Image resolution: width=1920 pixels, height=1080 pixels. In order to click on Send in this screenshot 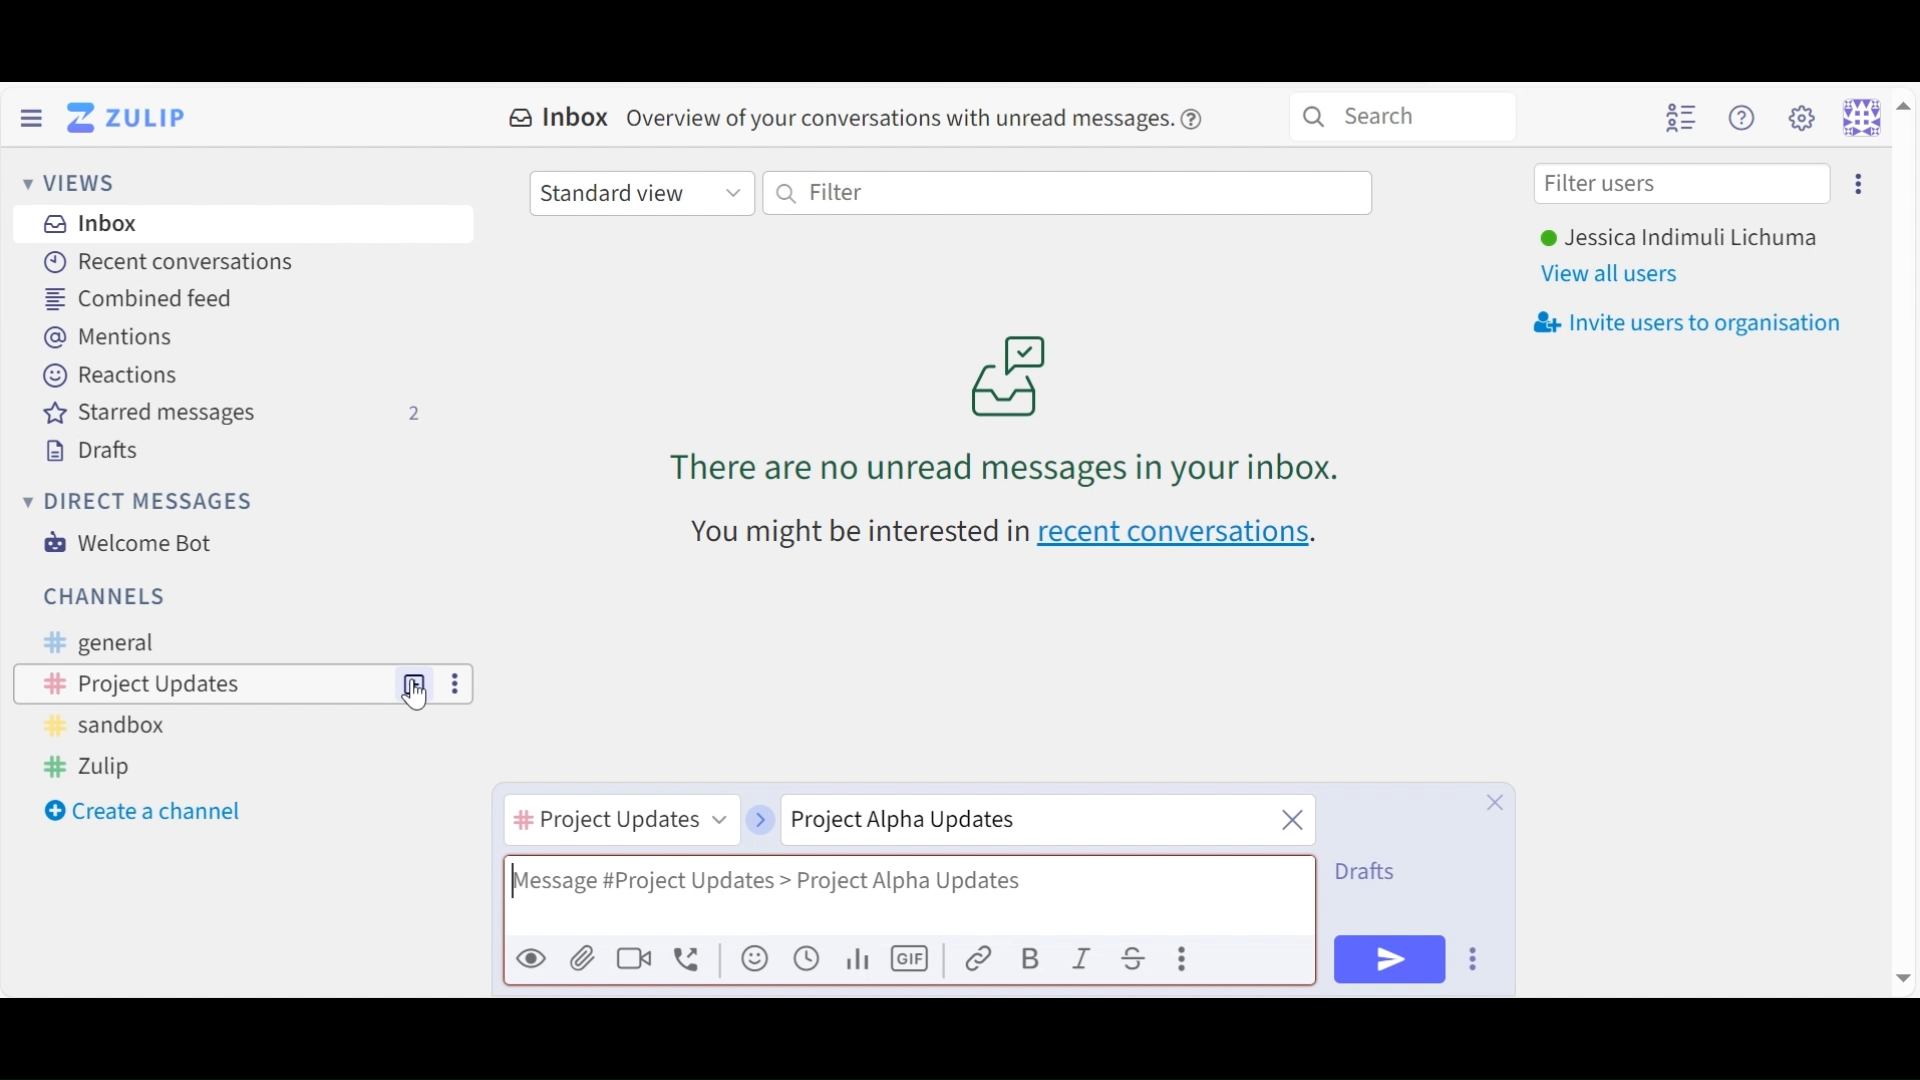, I will do `click(1389, 959)`.